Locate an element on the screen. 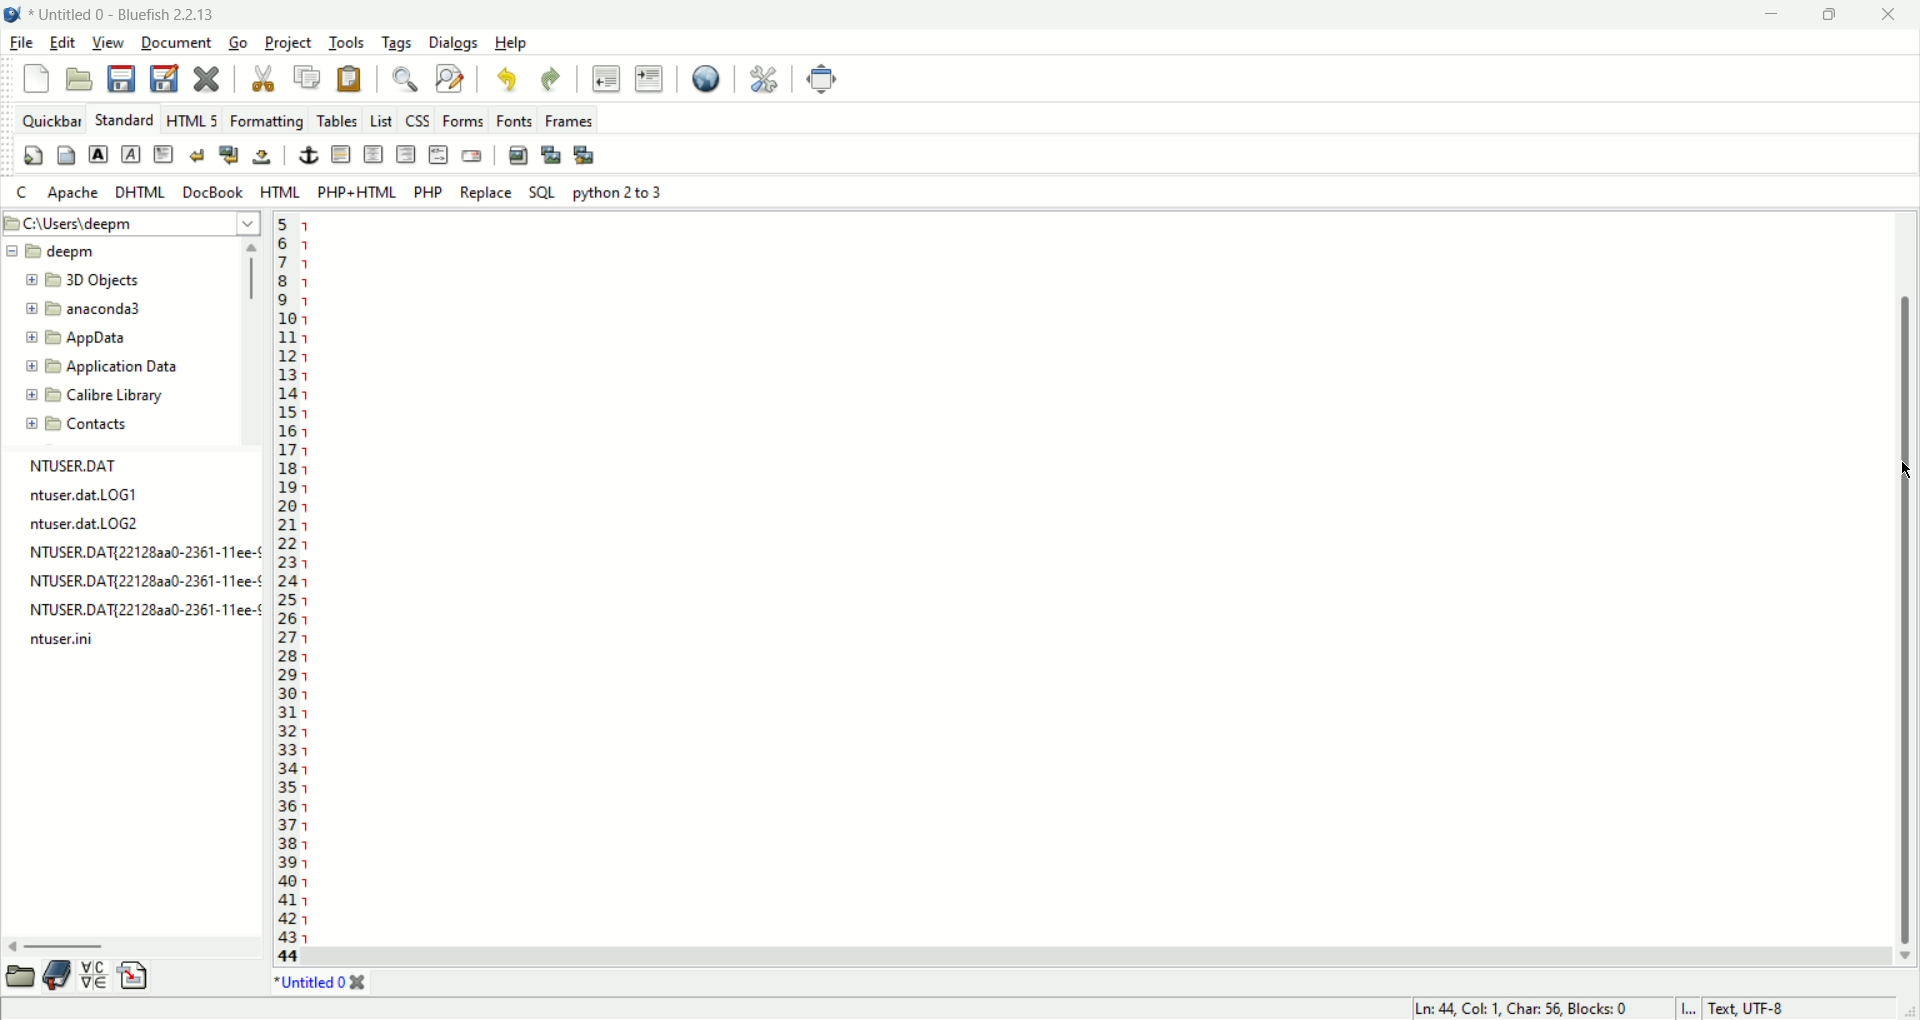 This screenshot has width=1920, height=1020. anchor is located at coordinates (308, 155).